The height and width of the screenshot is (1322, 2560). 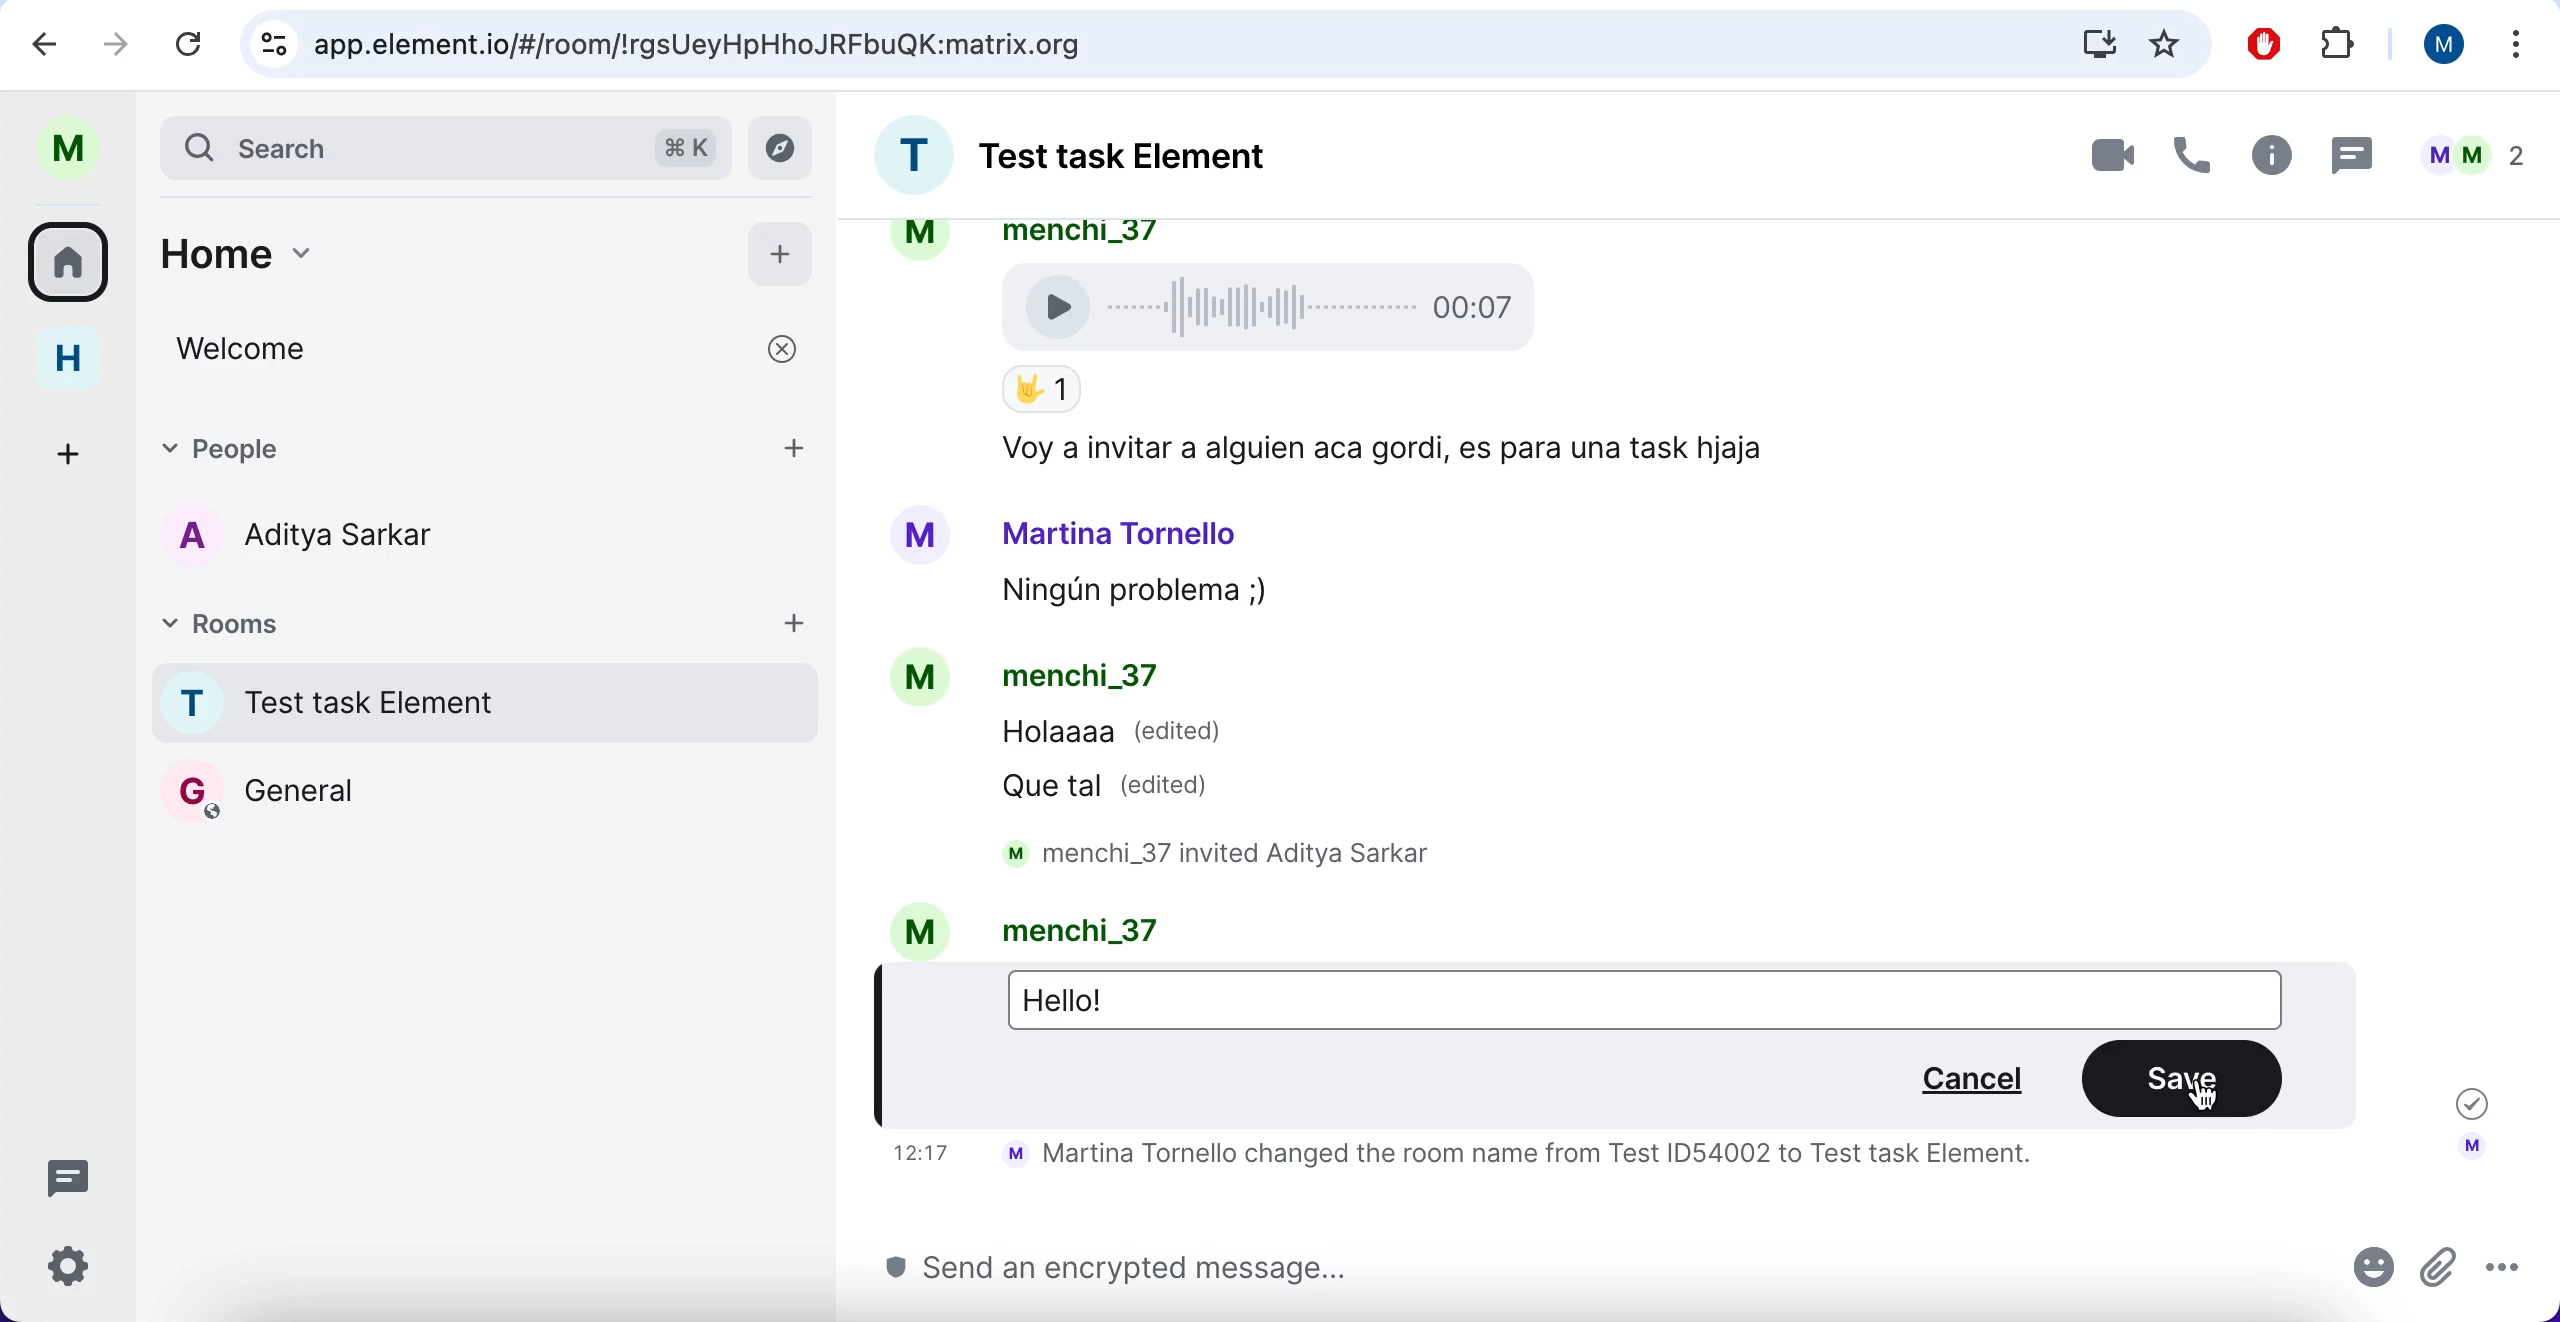 What do you see at coordinates (443, 145) in the screenshot?
I see `search bar` at bounding box center [443, 145].